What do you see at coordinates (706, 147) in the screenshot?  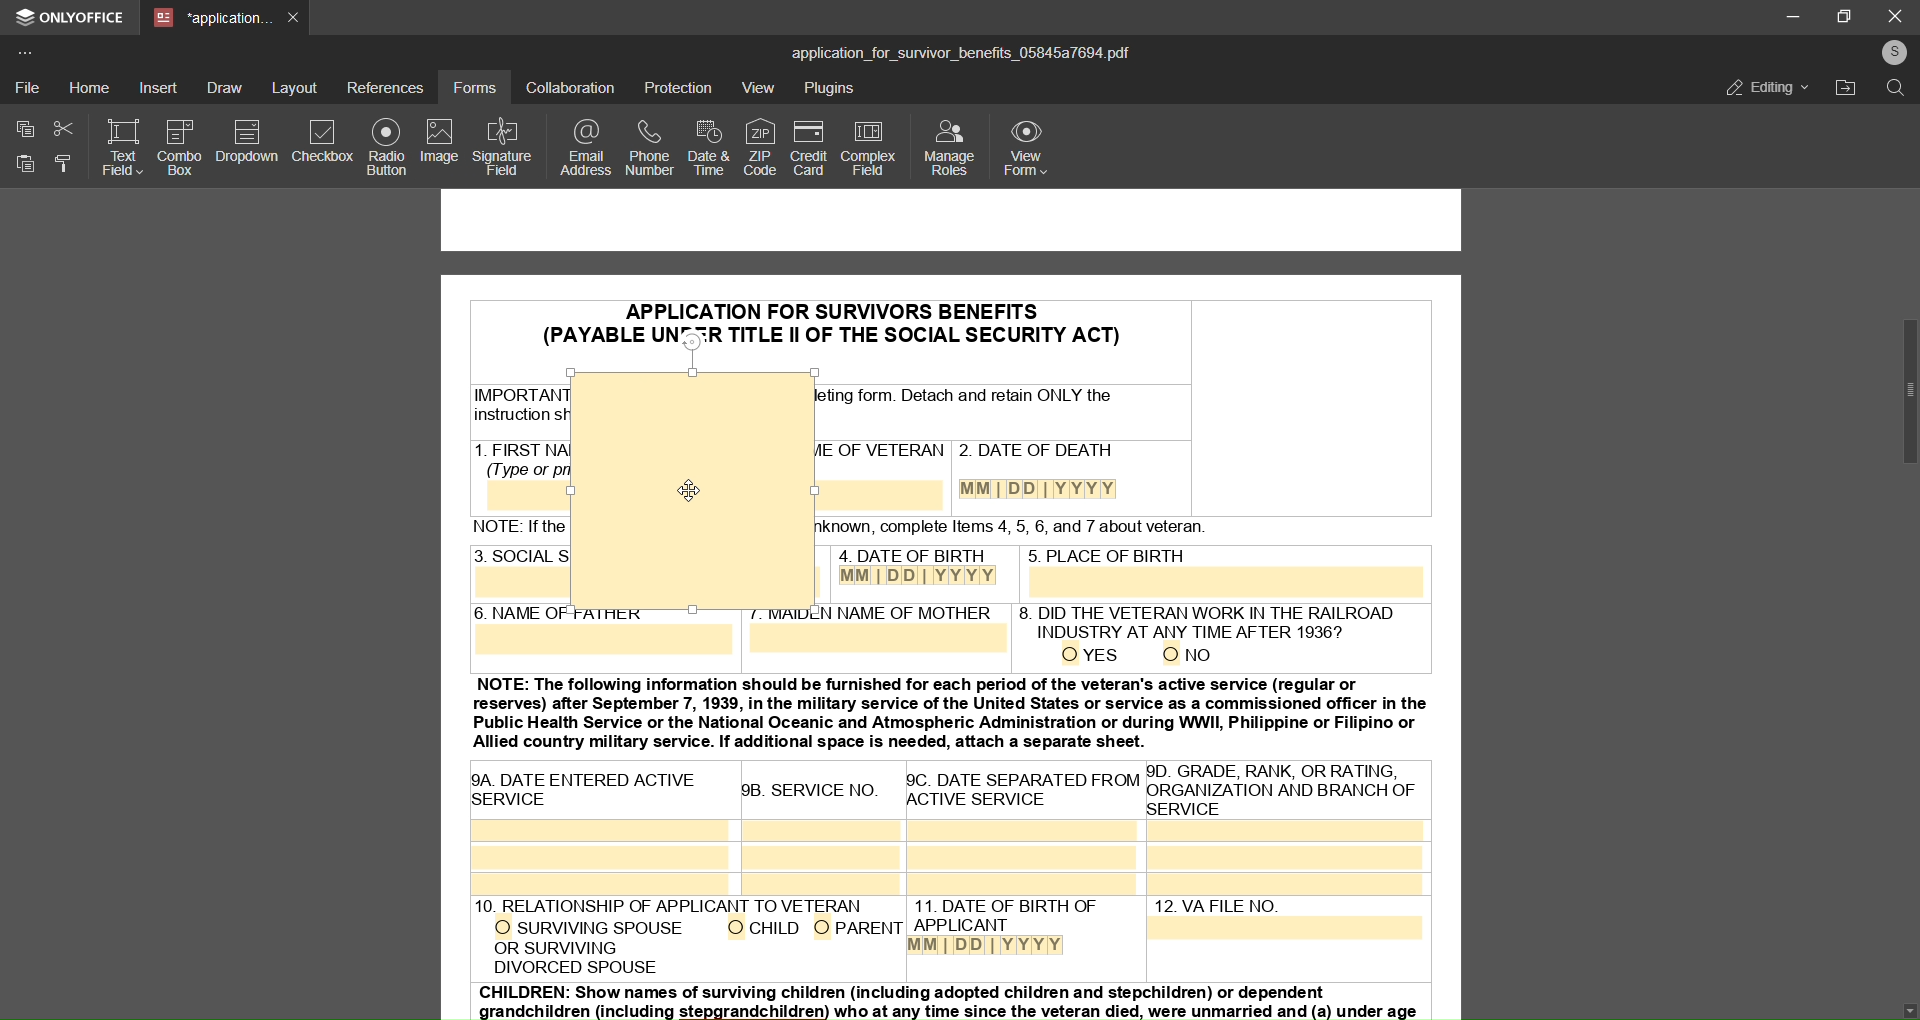 I see `date and time` at bounding box center [706, 147].